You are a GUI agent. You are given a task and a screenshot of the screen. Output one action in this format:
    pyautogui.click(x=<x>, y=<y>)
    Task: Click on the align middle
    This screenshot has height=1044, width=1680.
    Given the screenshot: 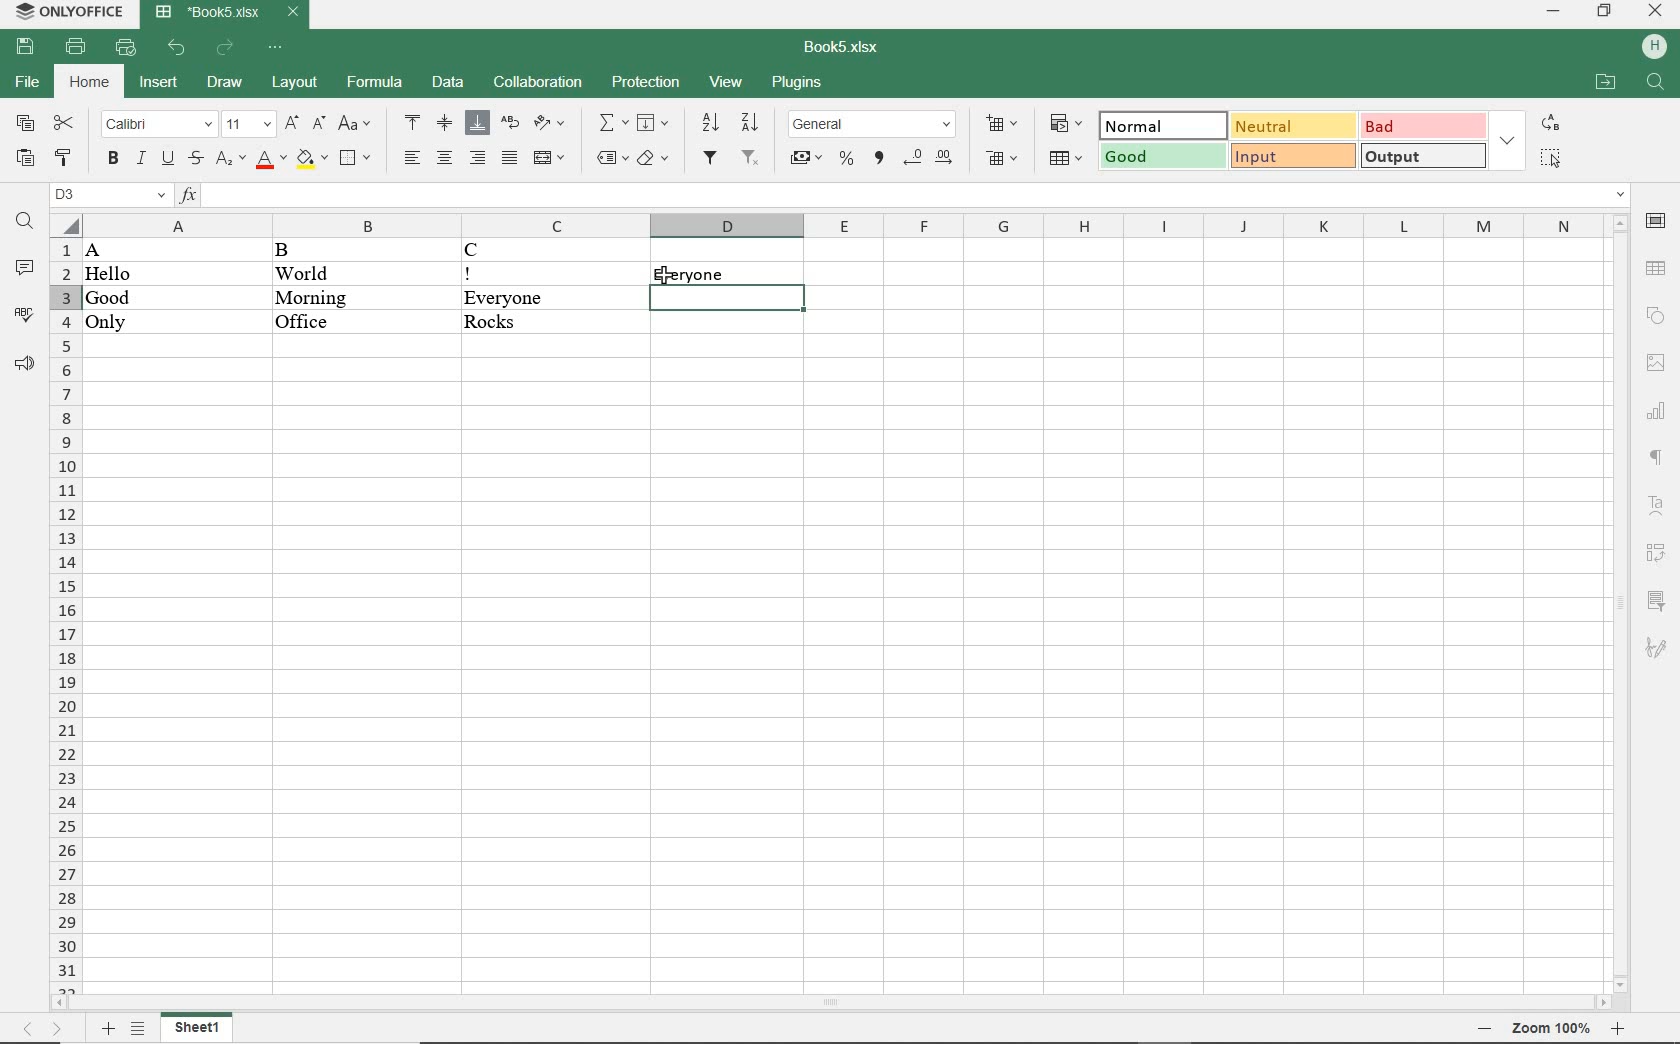 What is the action you would take?
    pyautogui.click(x=445, y=125)
    